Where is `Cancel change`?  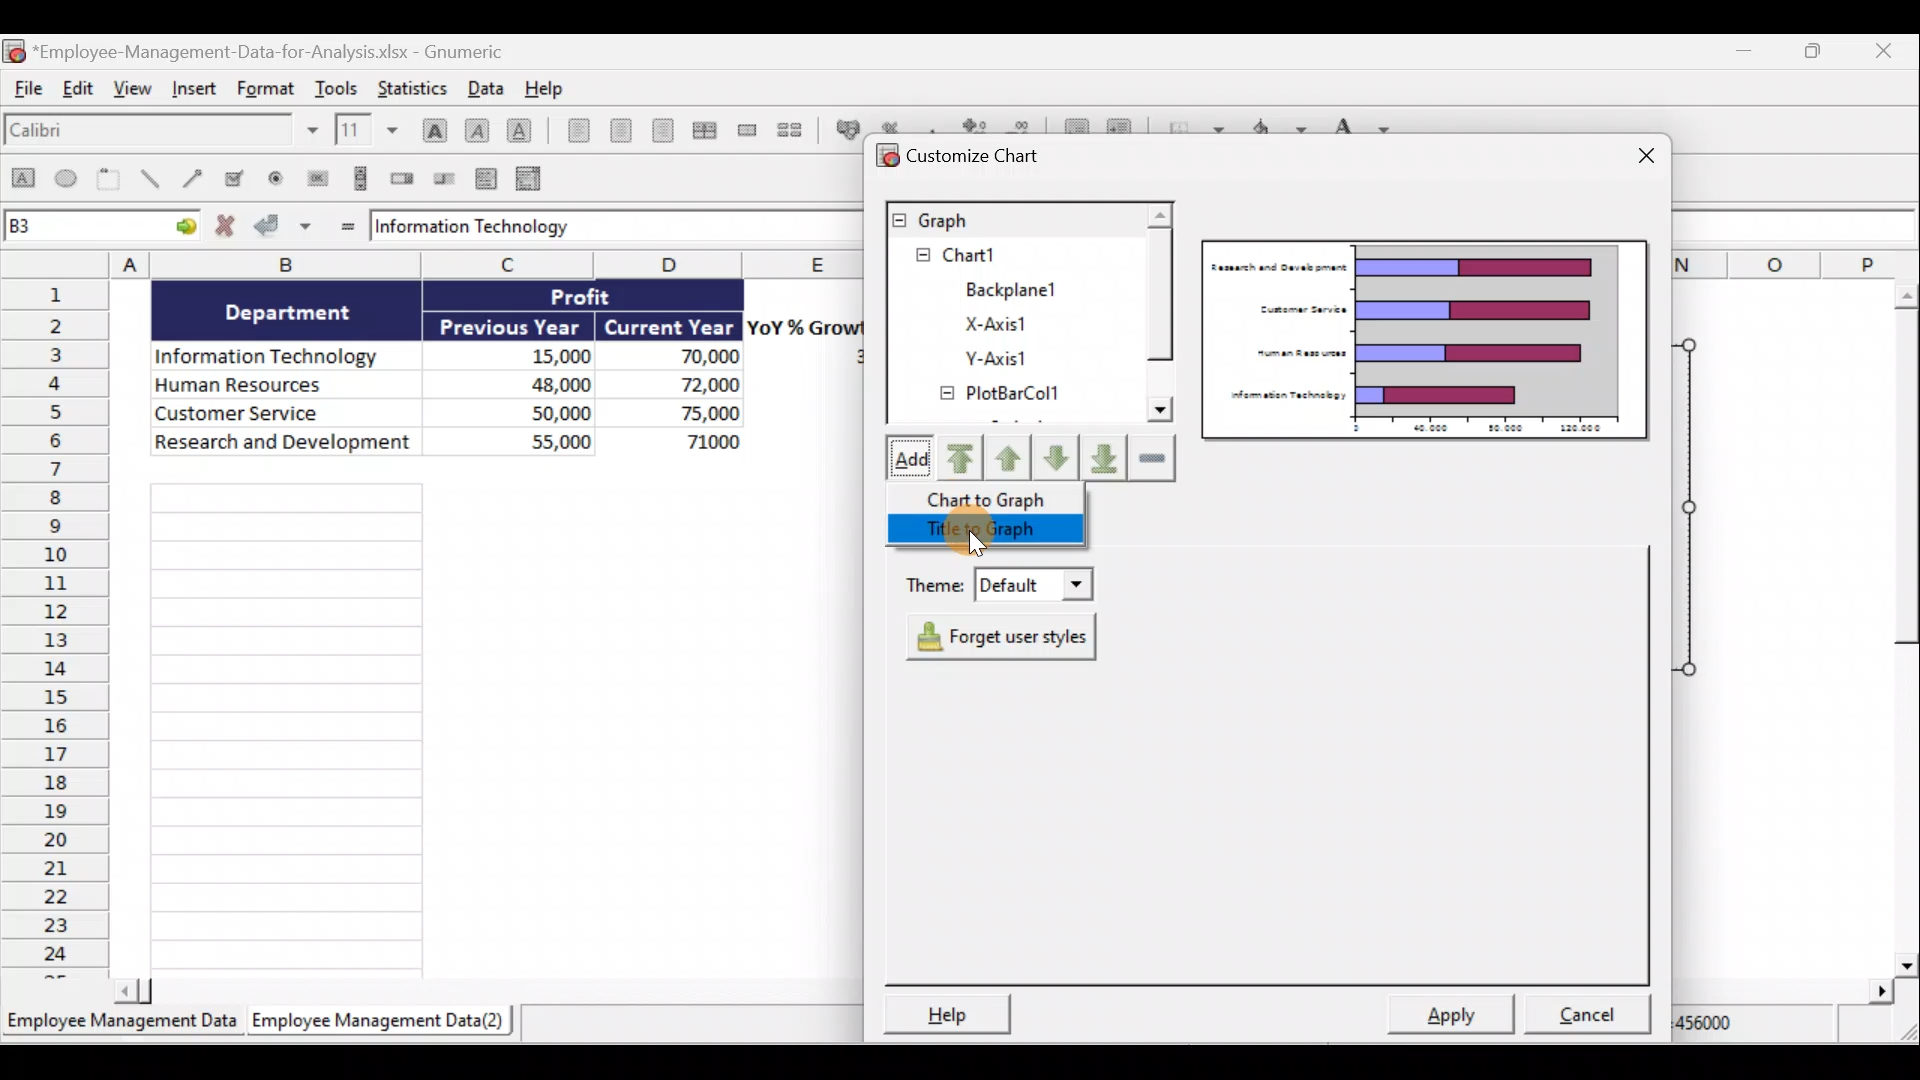
Cancel change is located at coordinates (229, 227).